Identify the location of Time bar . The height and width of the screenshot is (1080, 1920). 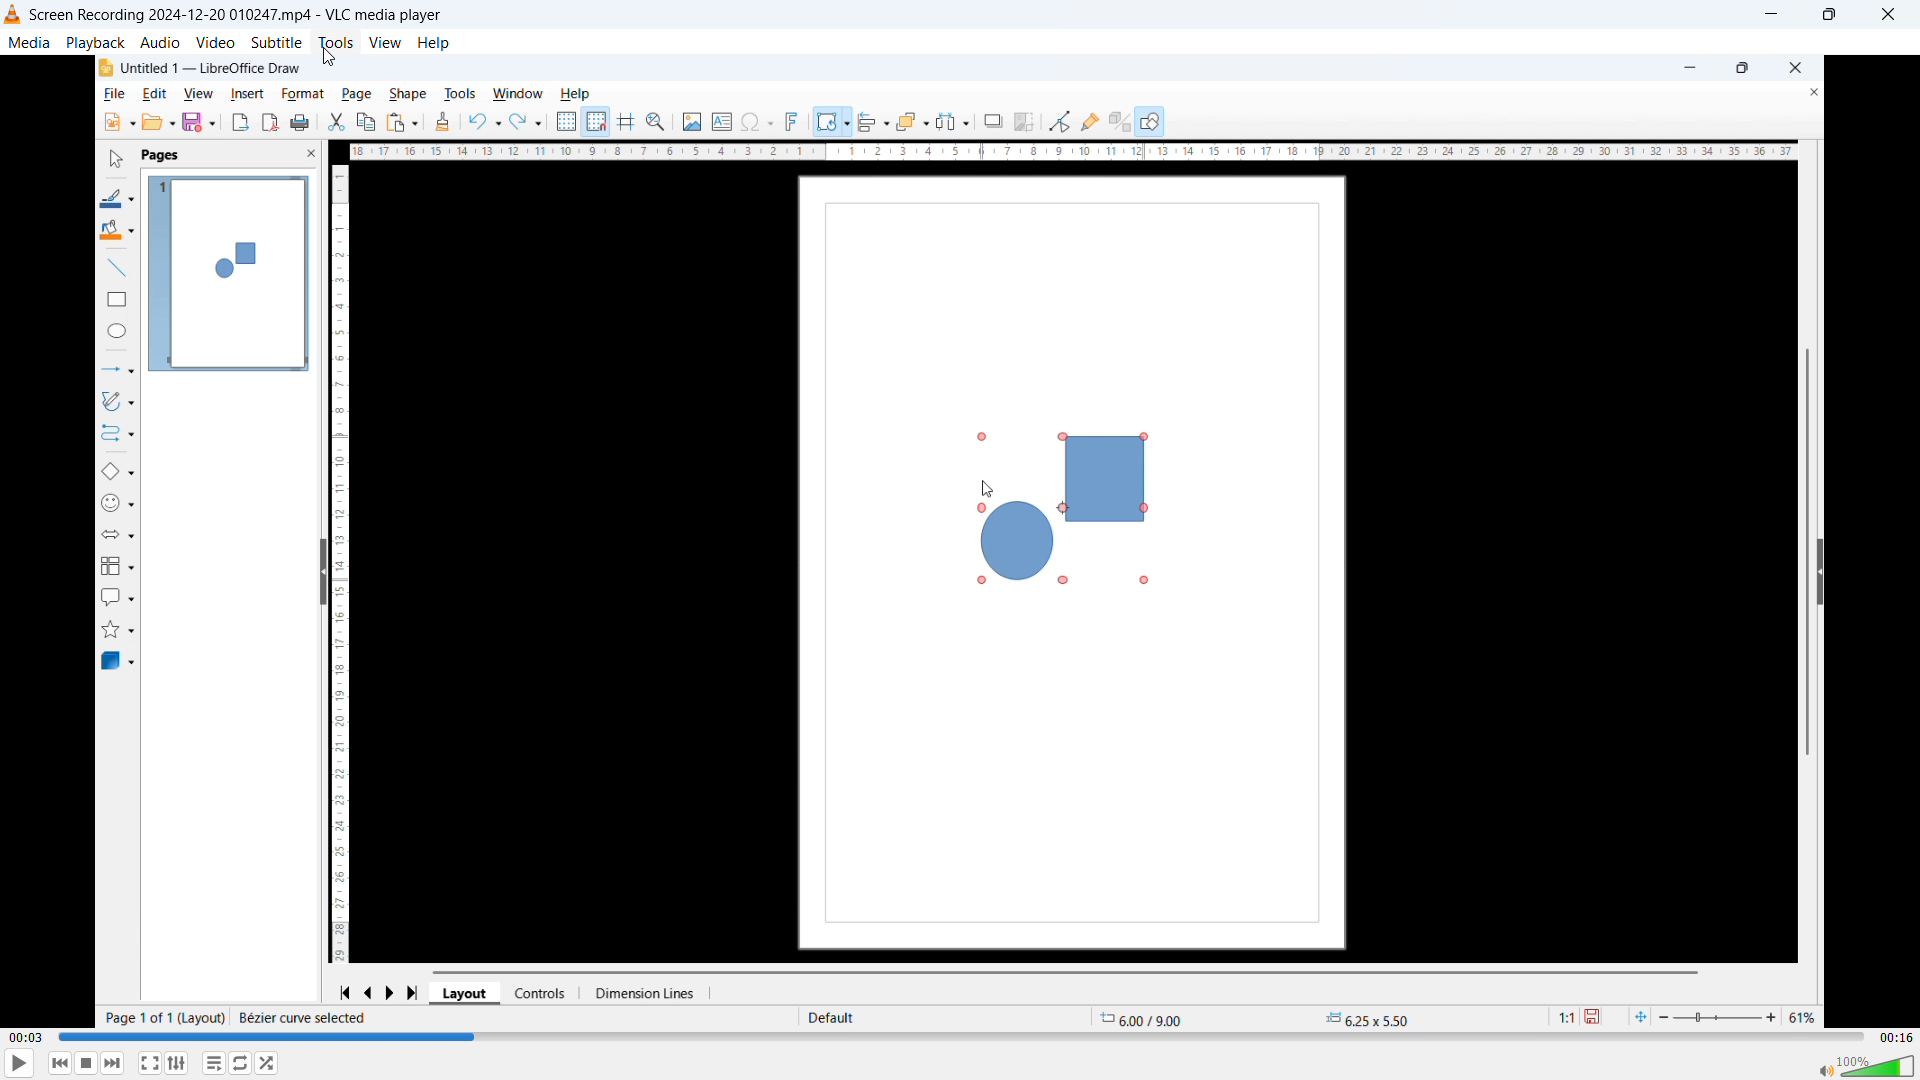
(960, 1035).